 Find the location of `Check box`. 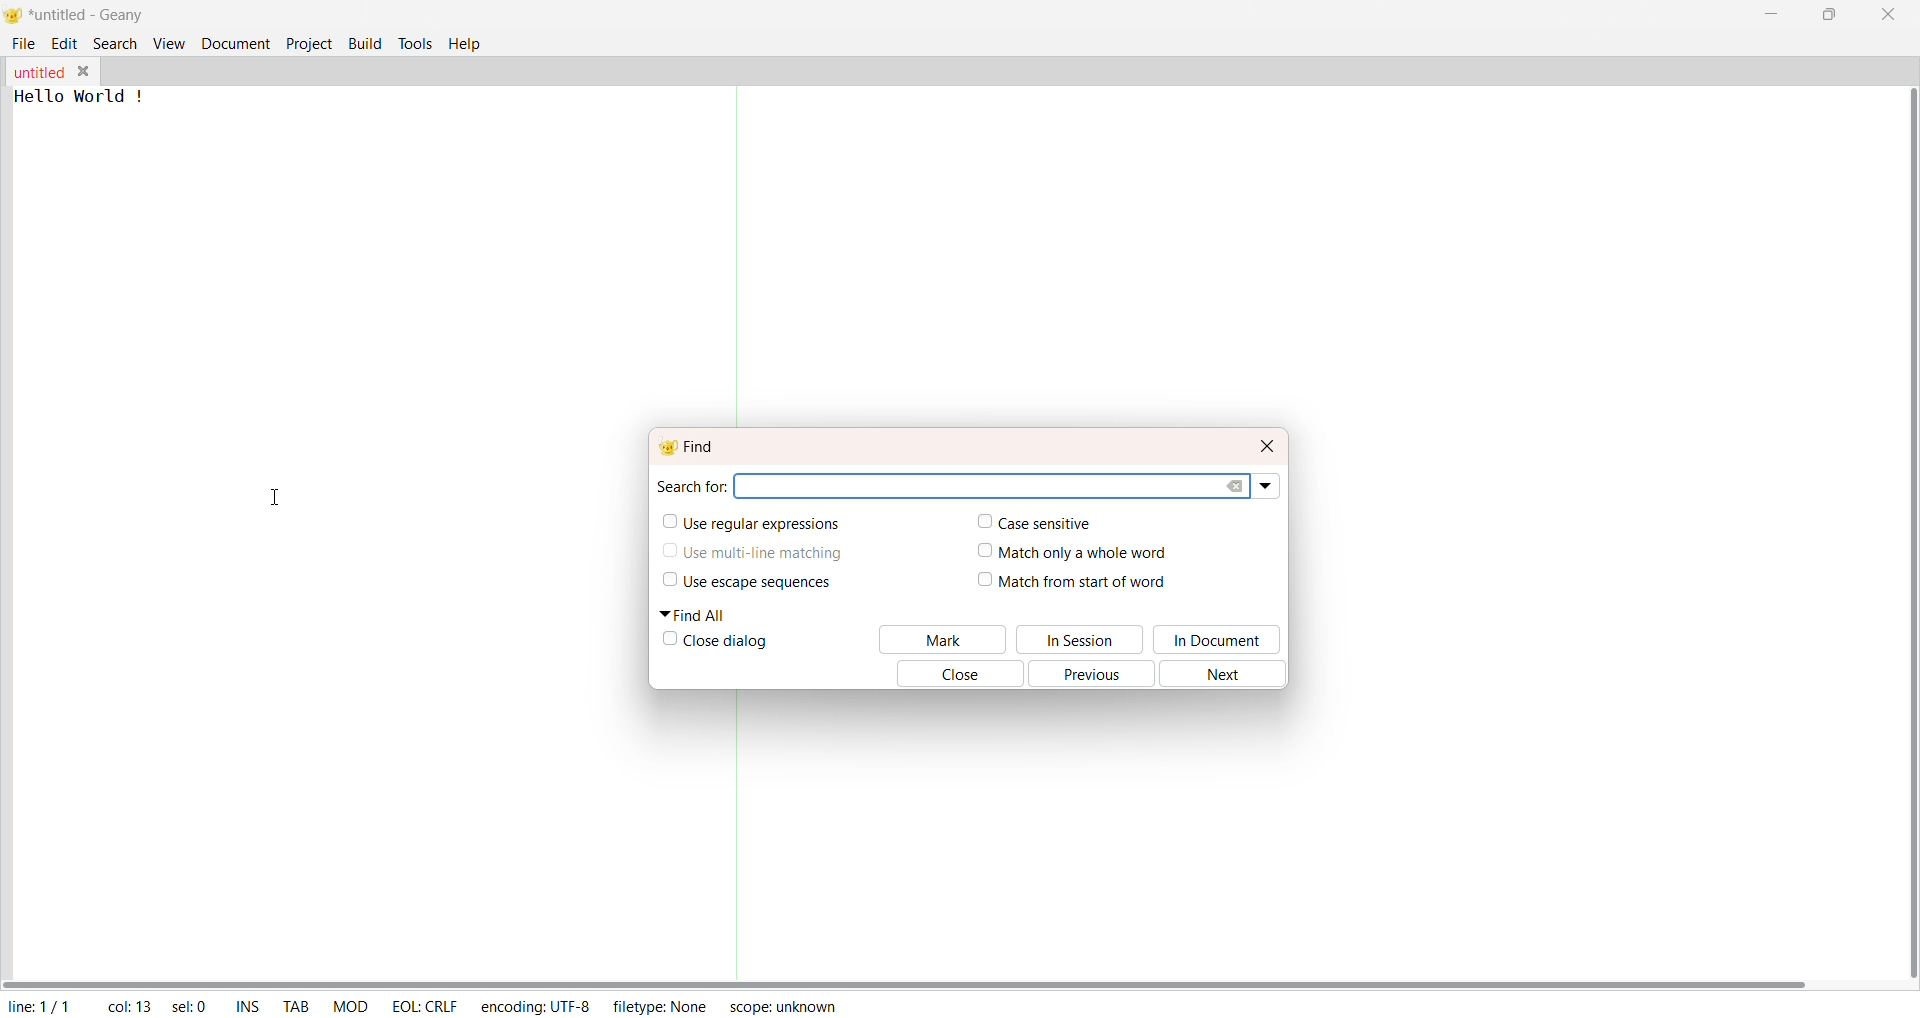

Check box is located at coordinates (667, 641).